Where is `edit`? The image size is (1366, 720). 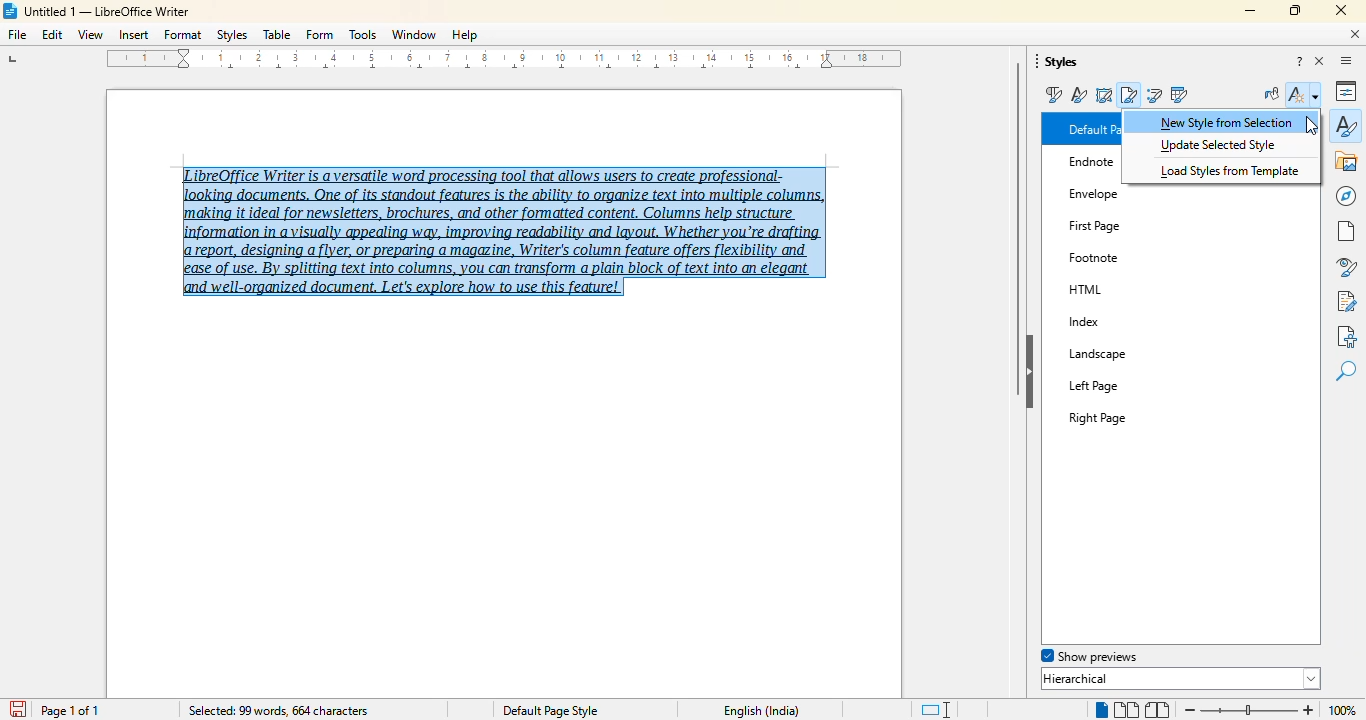 edit is located at coordinates (53, 35).